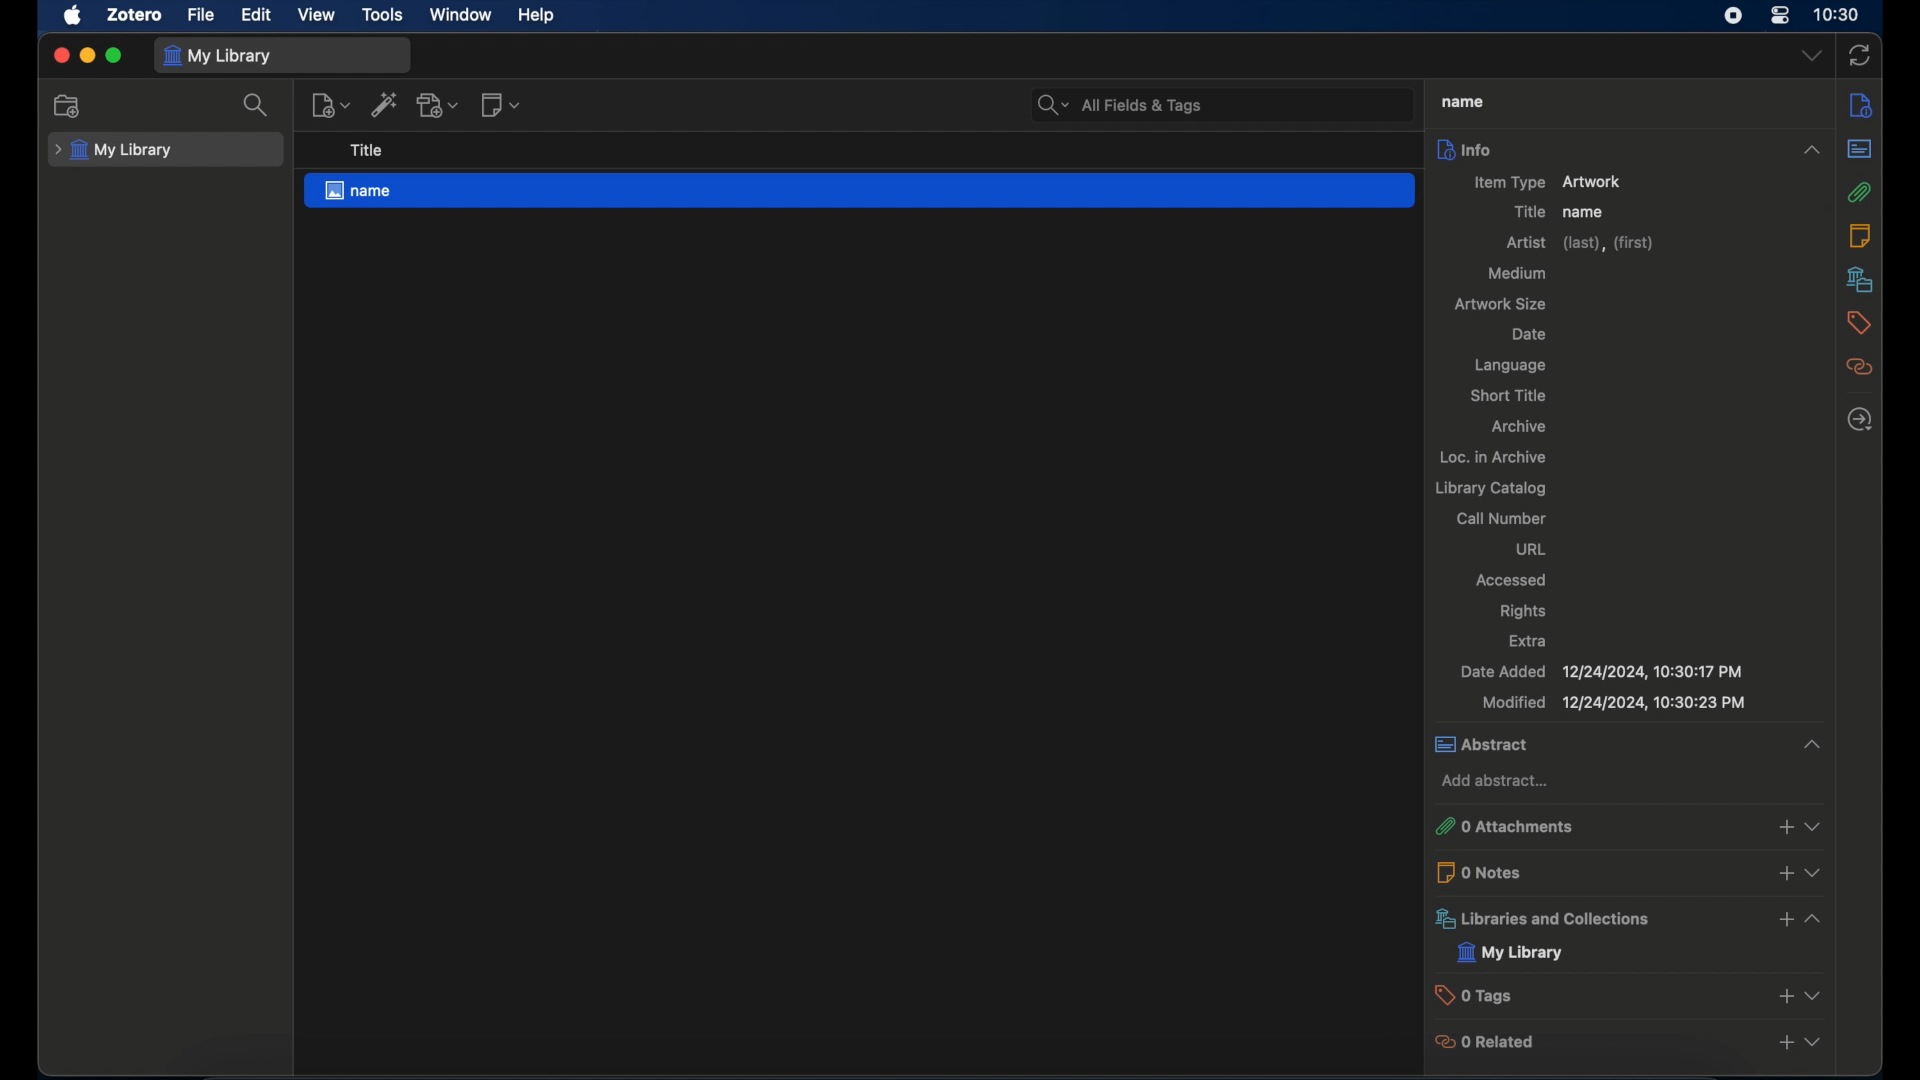 This screenshot has height=1080, width=1920. I want to click on sync, so click(1861, 56).